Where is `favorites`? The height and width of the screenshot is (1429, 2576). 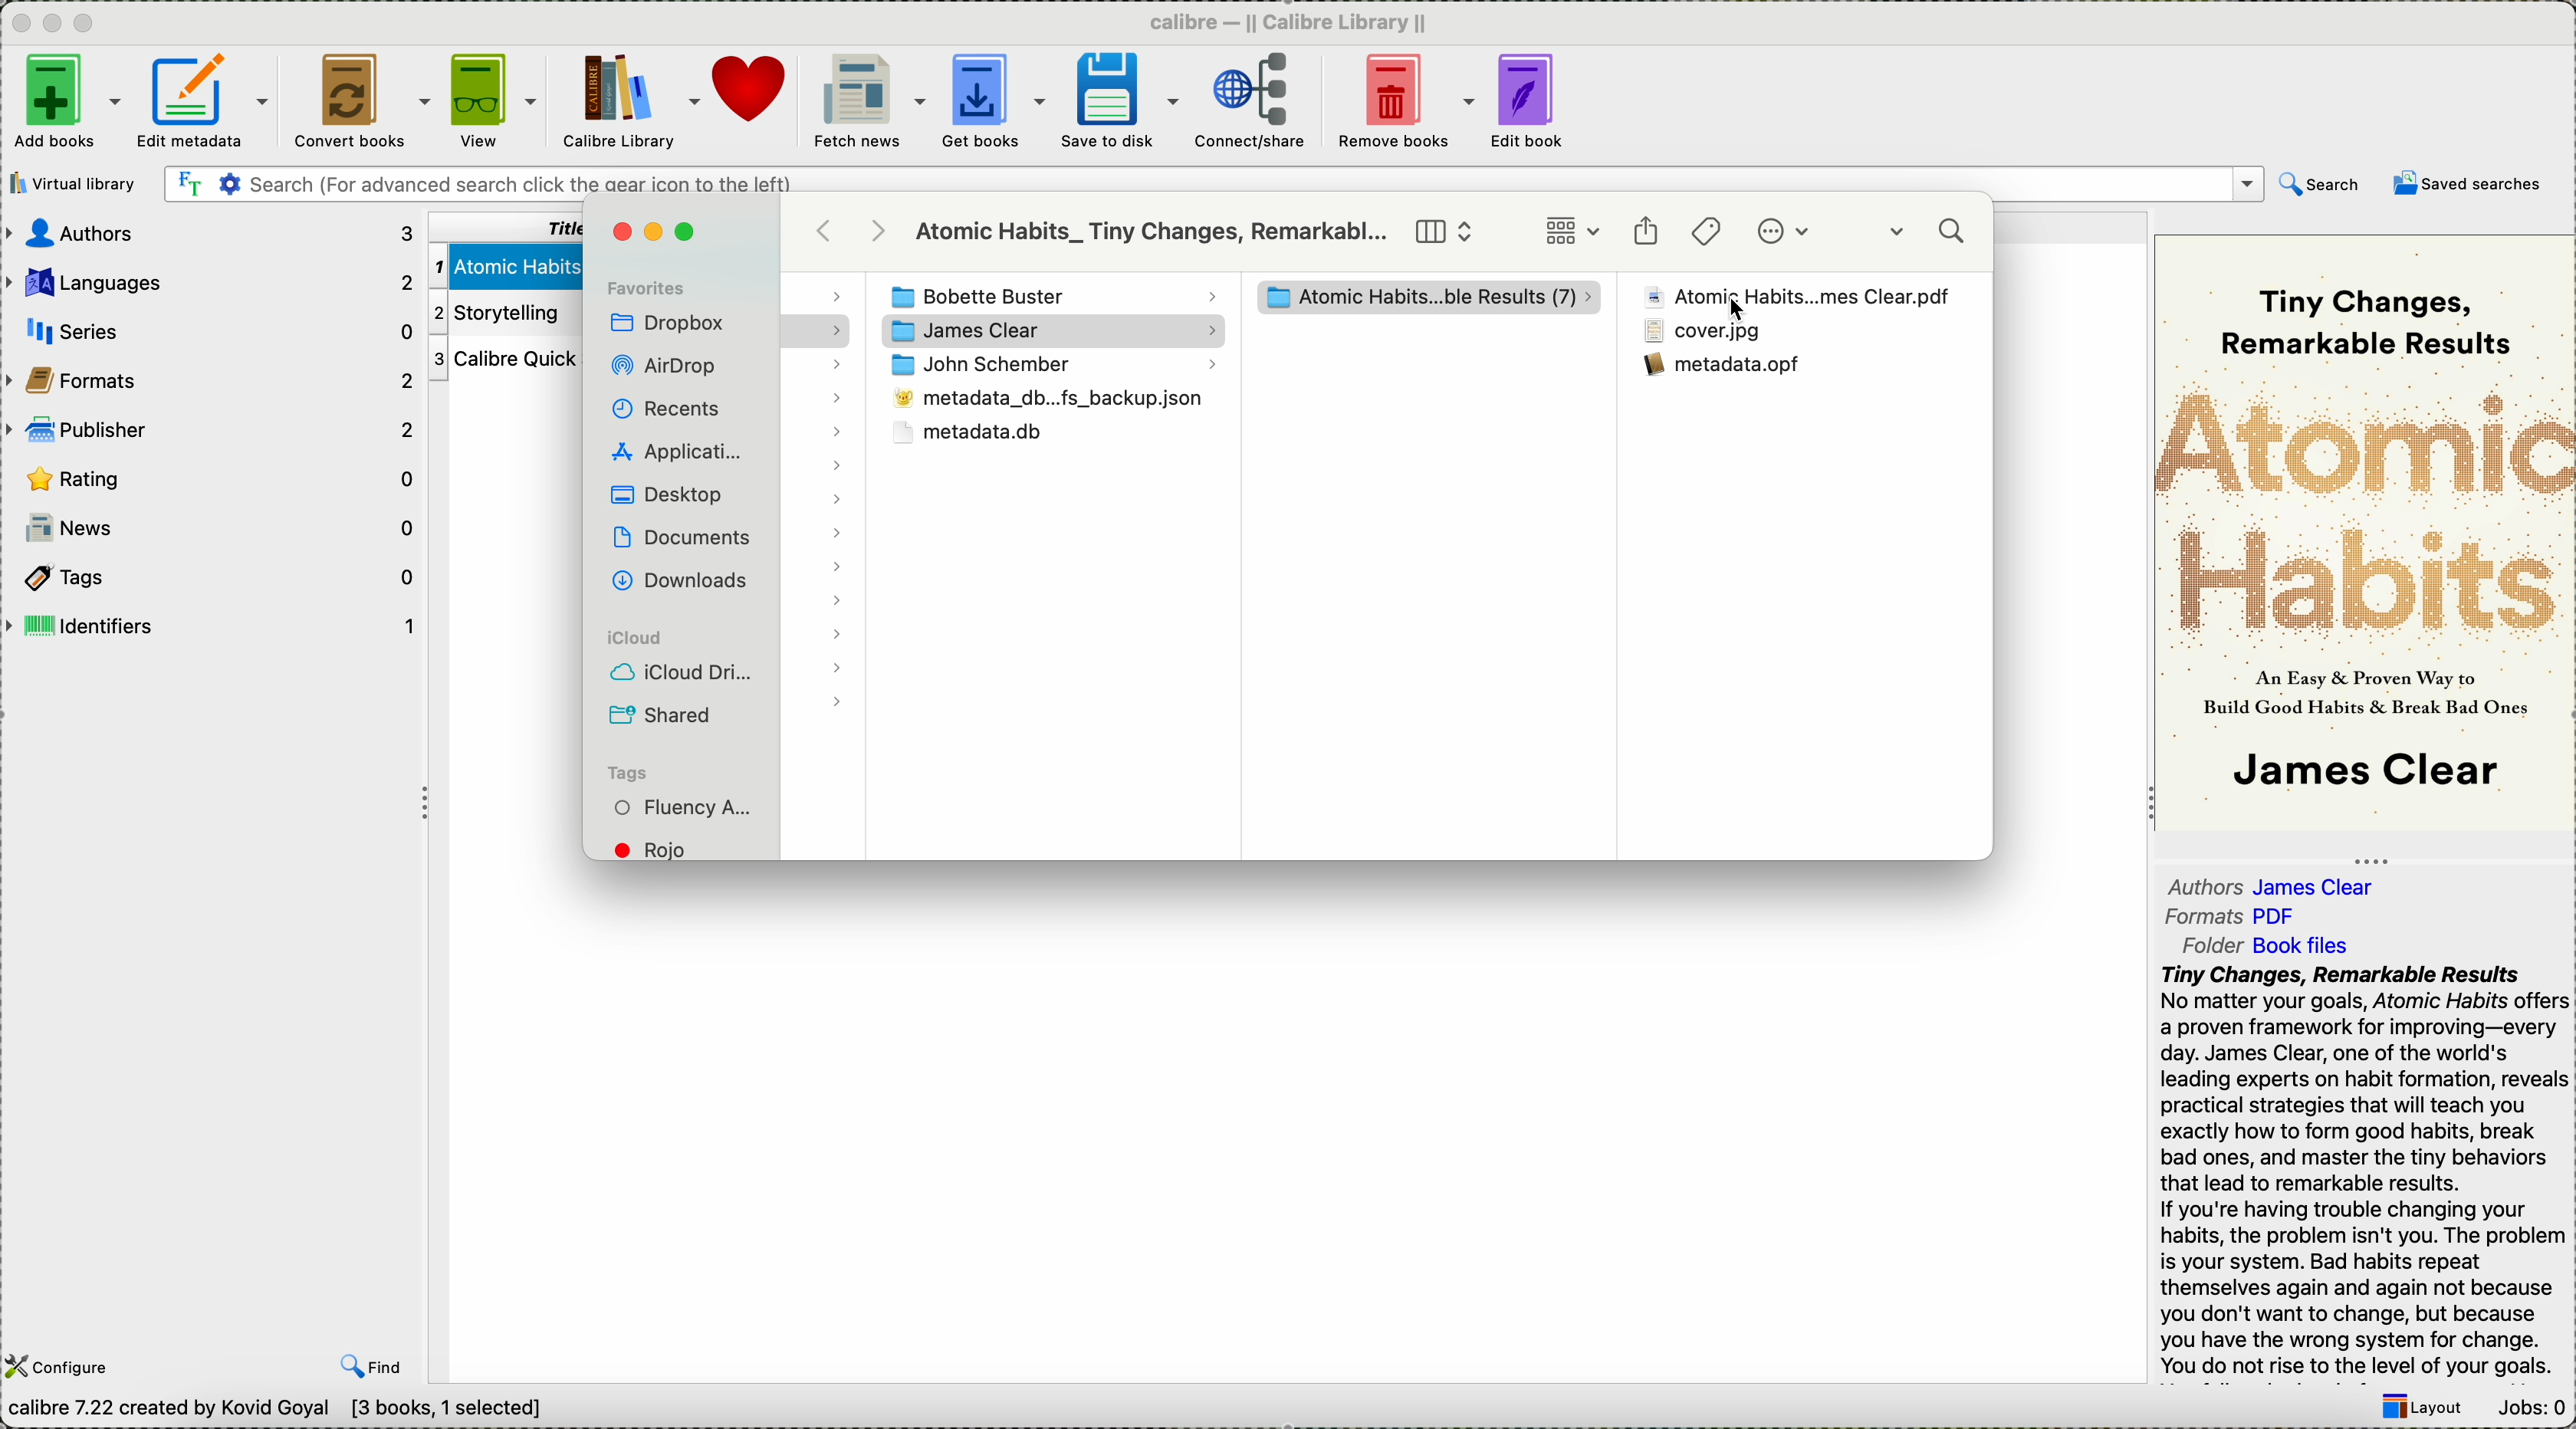
favorites is located at coordinates (646, 286).